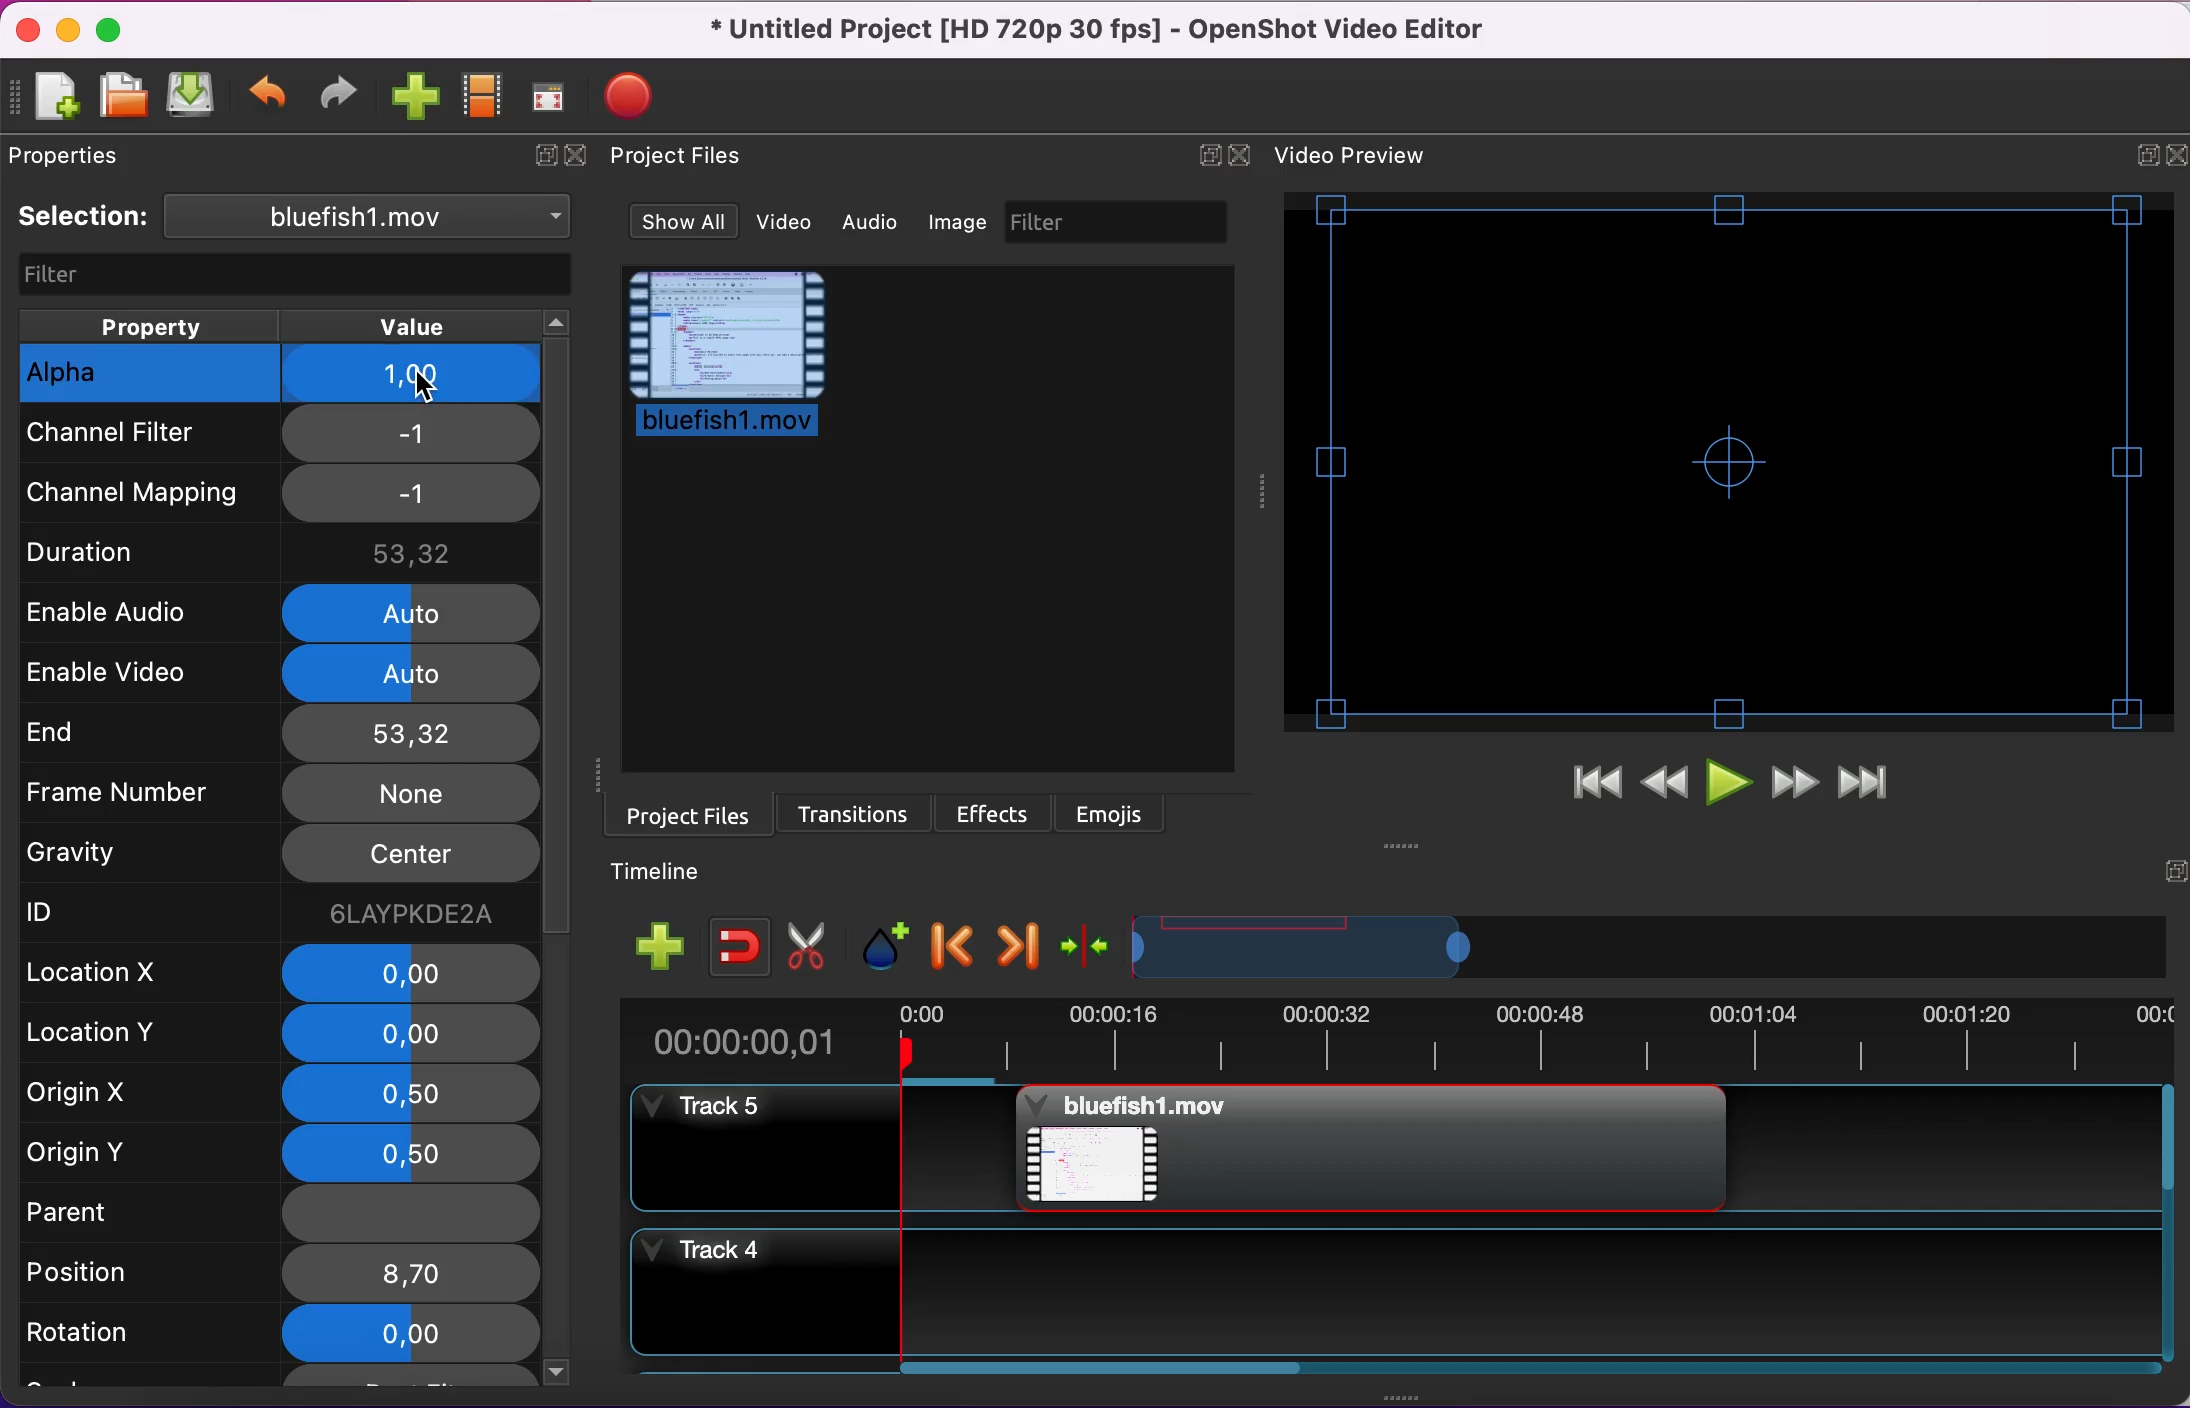  Describe the element at coordinates (1666, 782) in the screenshot. I see `rewind` at that location.